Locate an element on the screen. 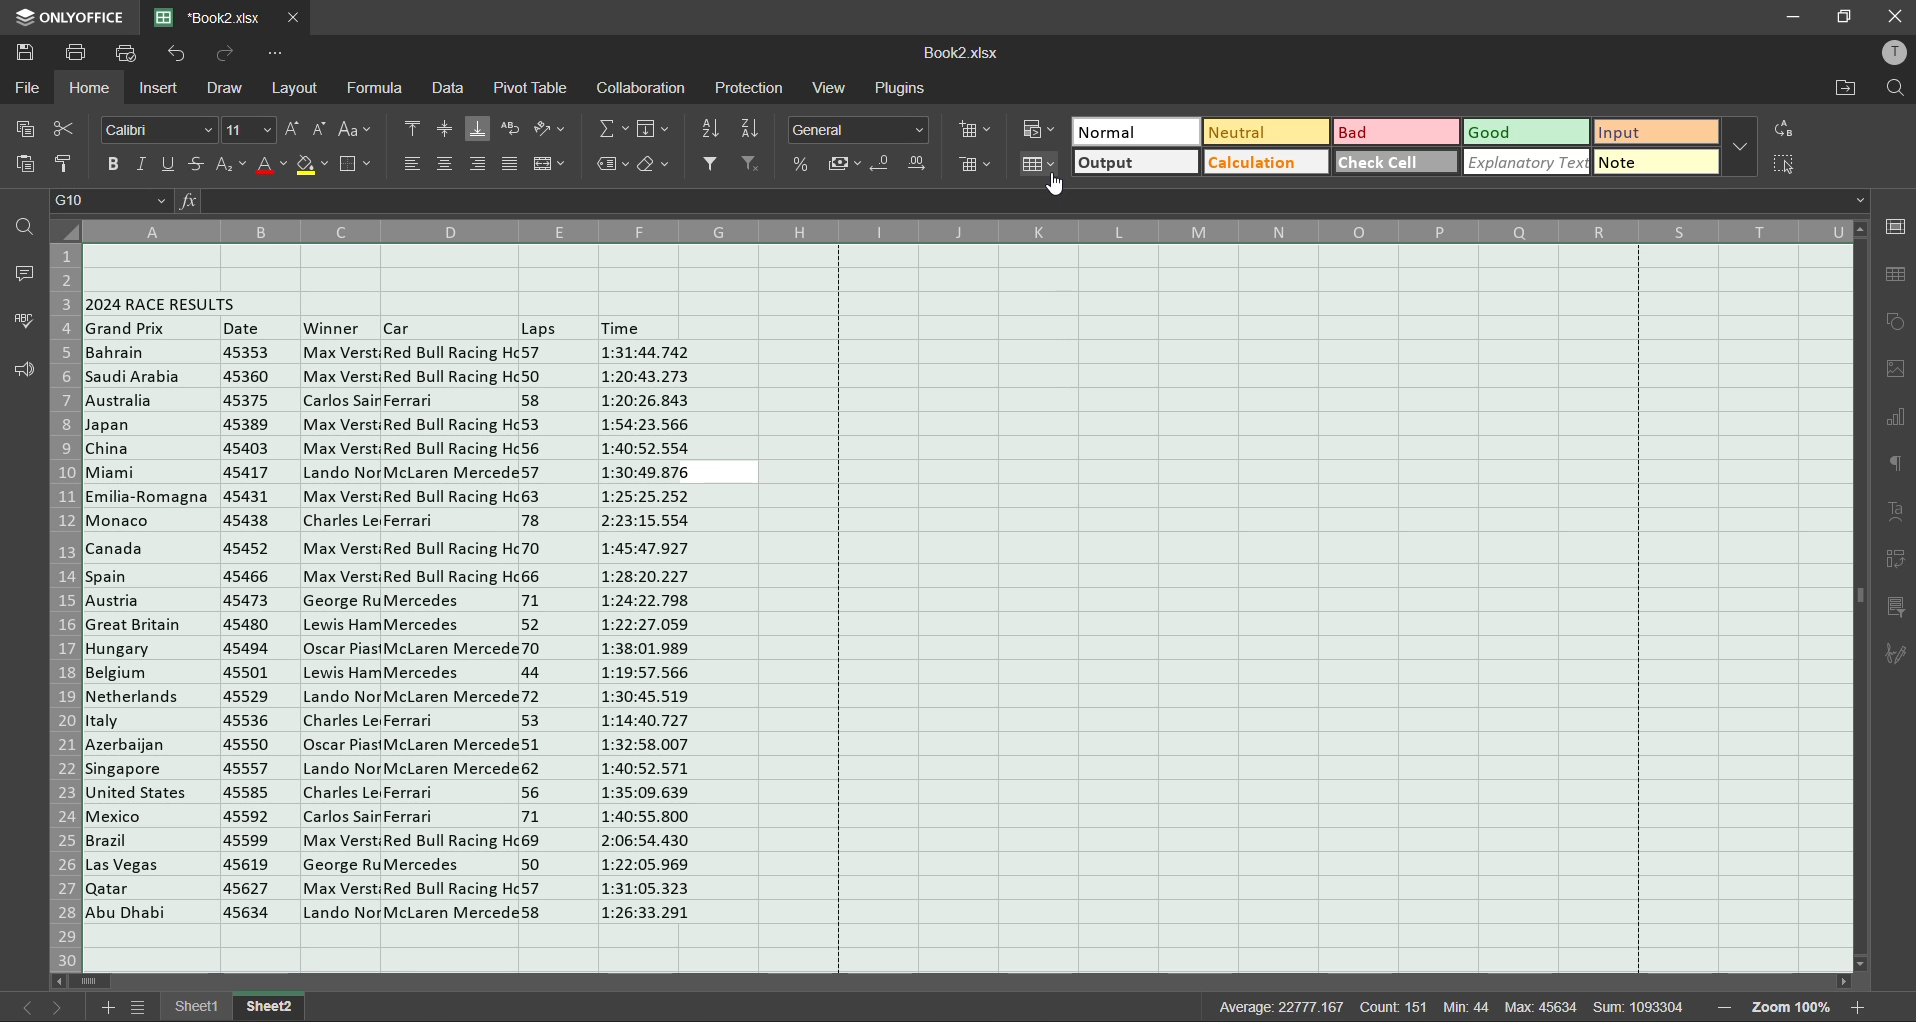 This screenshot has height=1022, width=1916. shapes is located at coordinates (1894, 327).